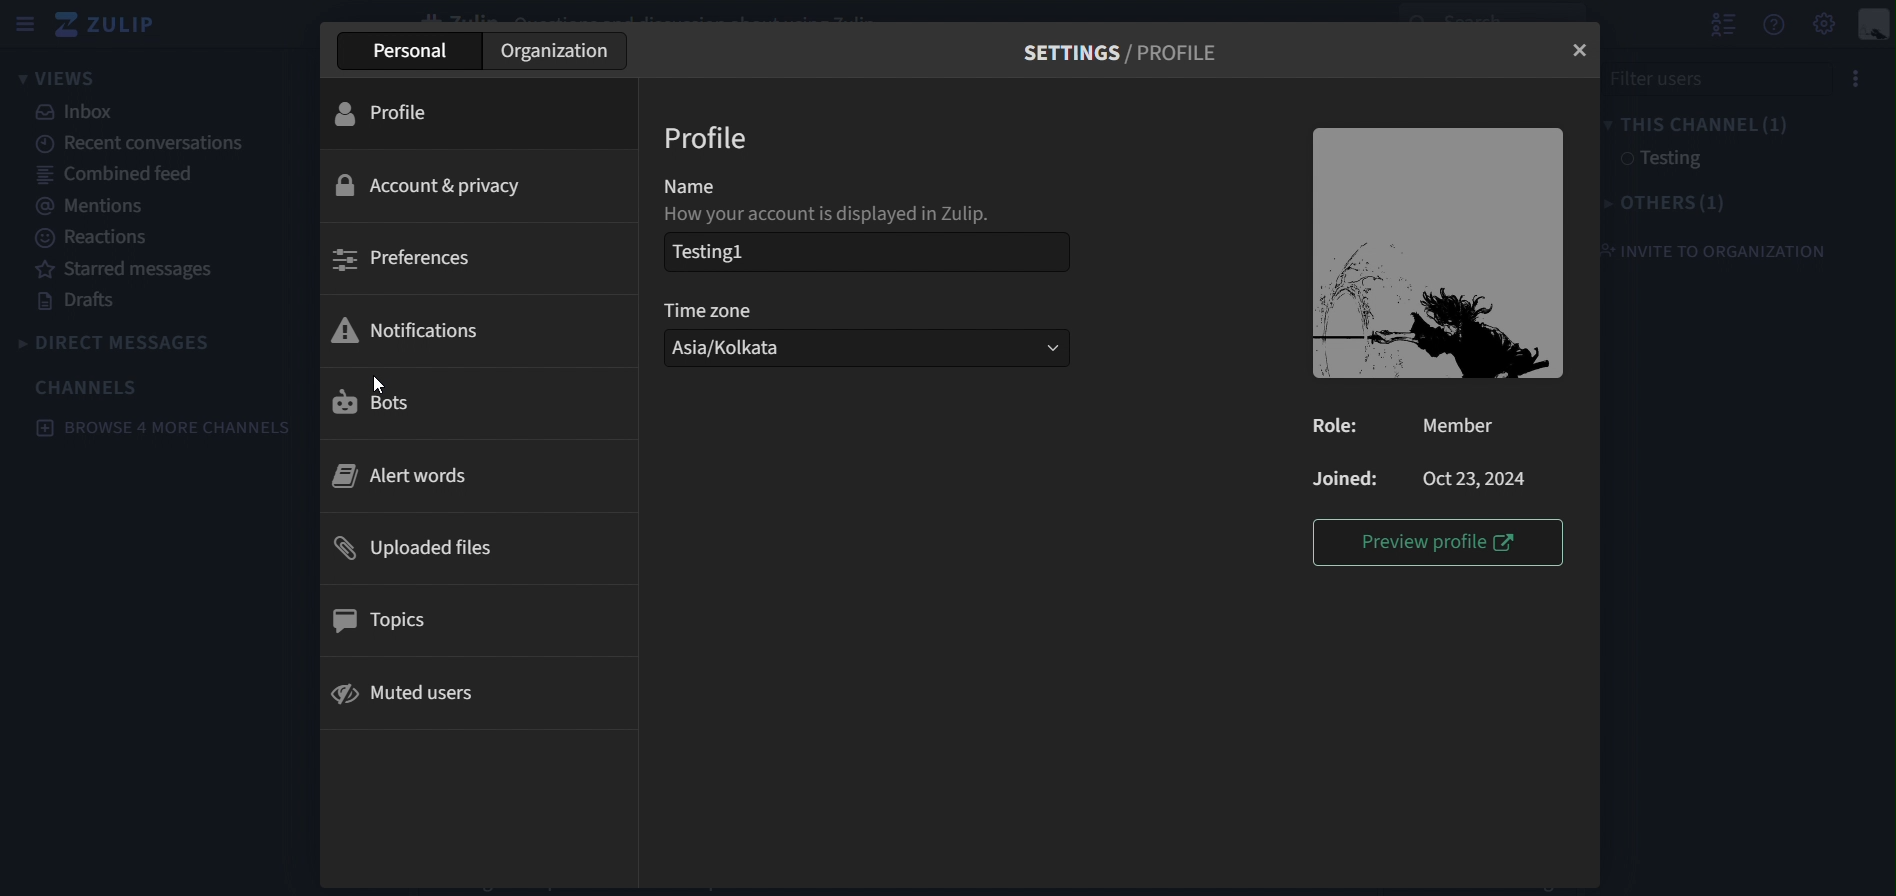 Image resolution: width=1896 pixels, height=896 pixels. I want to click on alert words, so click(412, 474).